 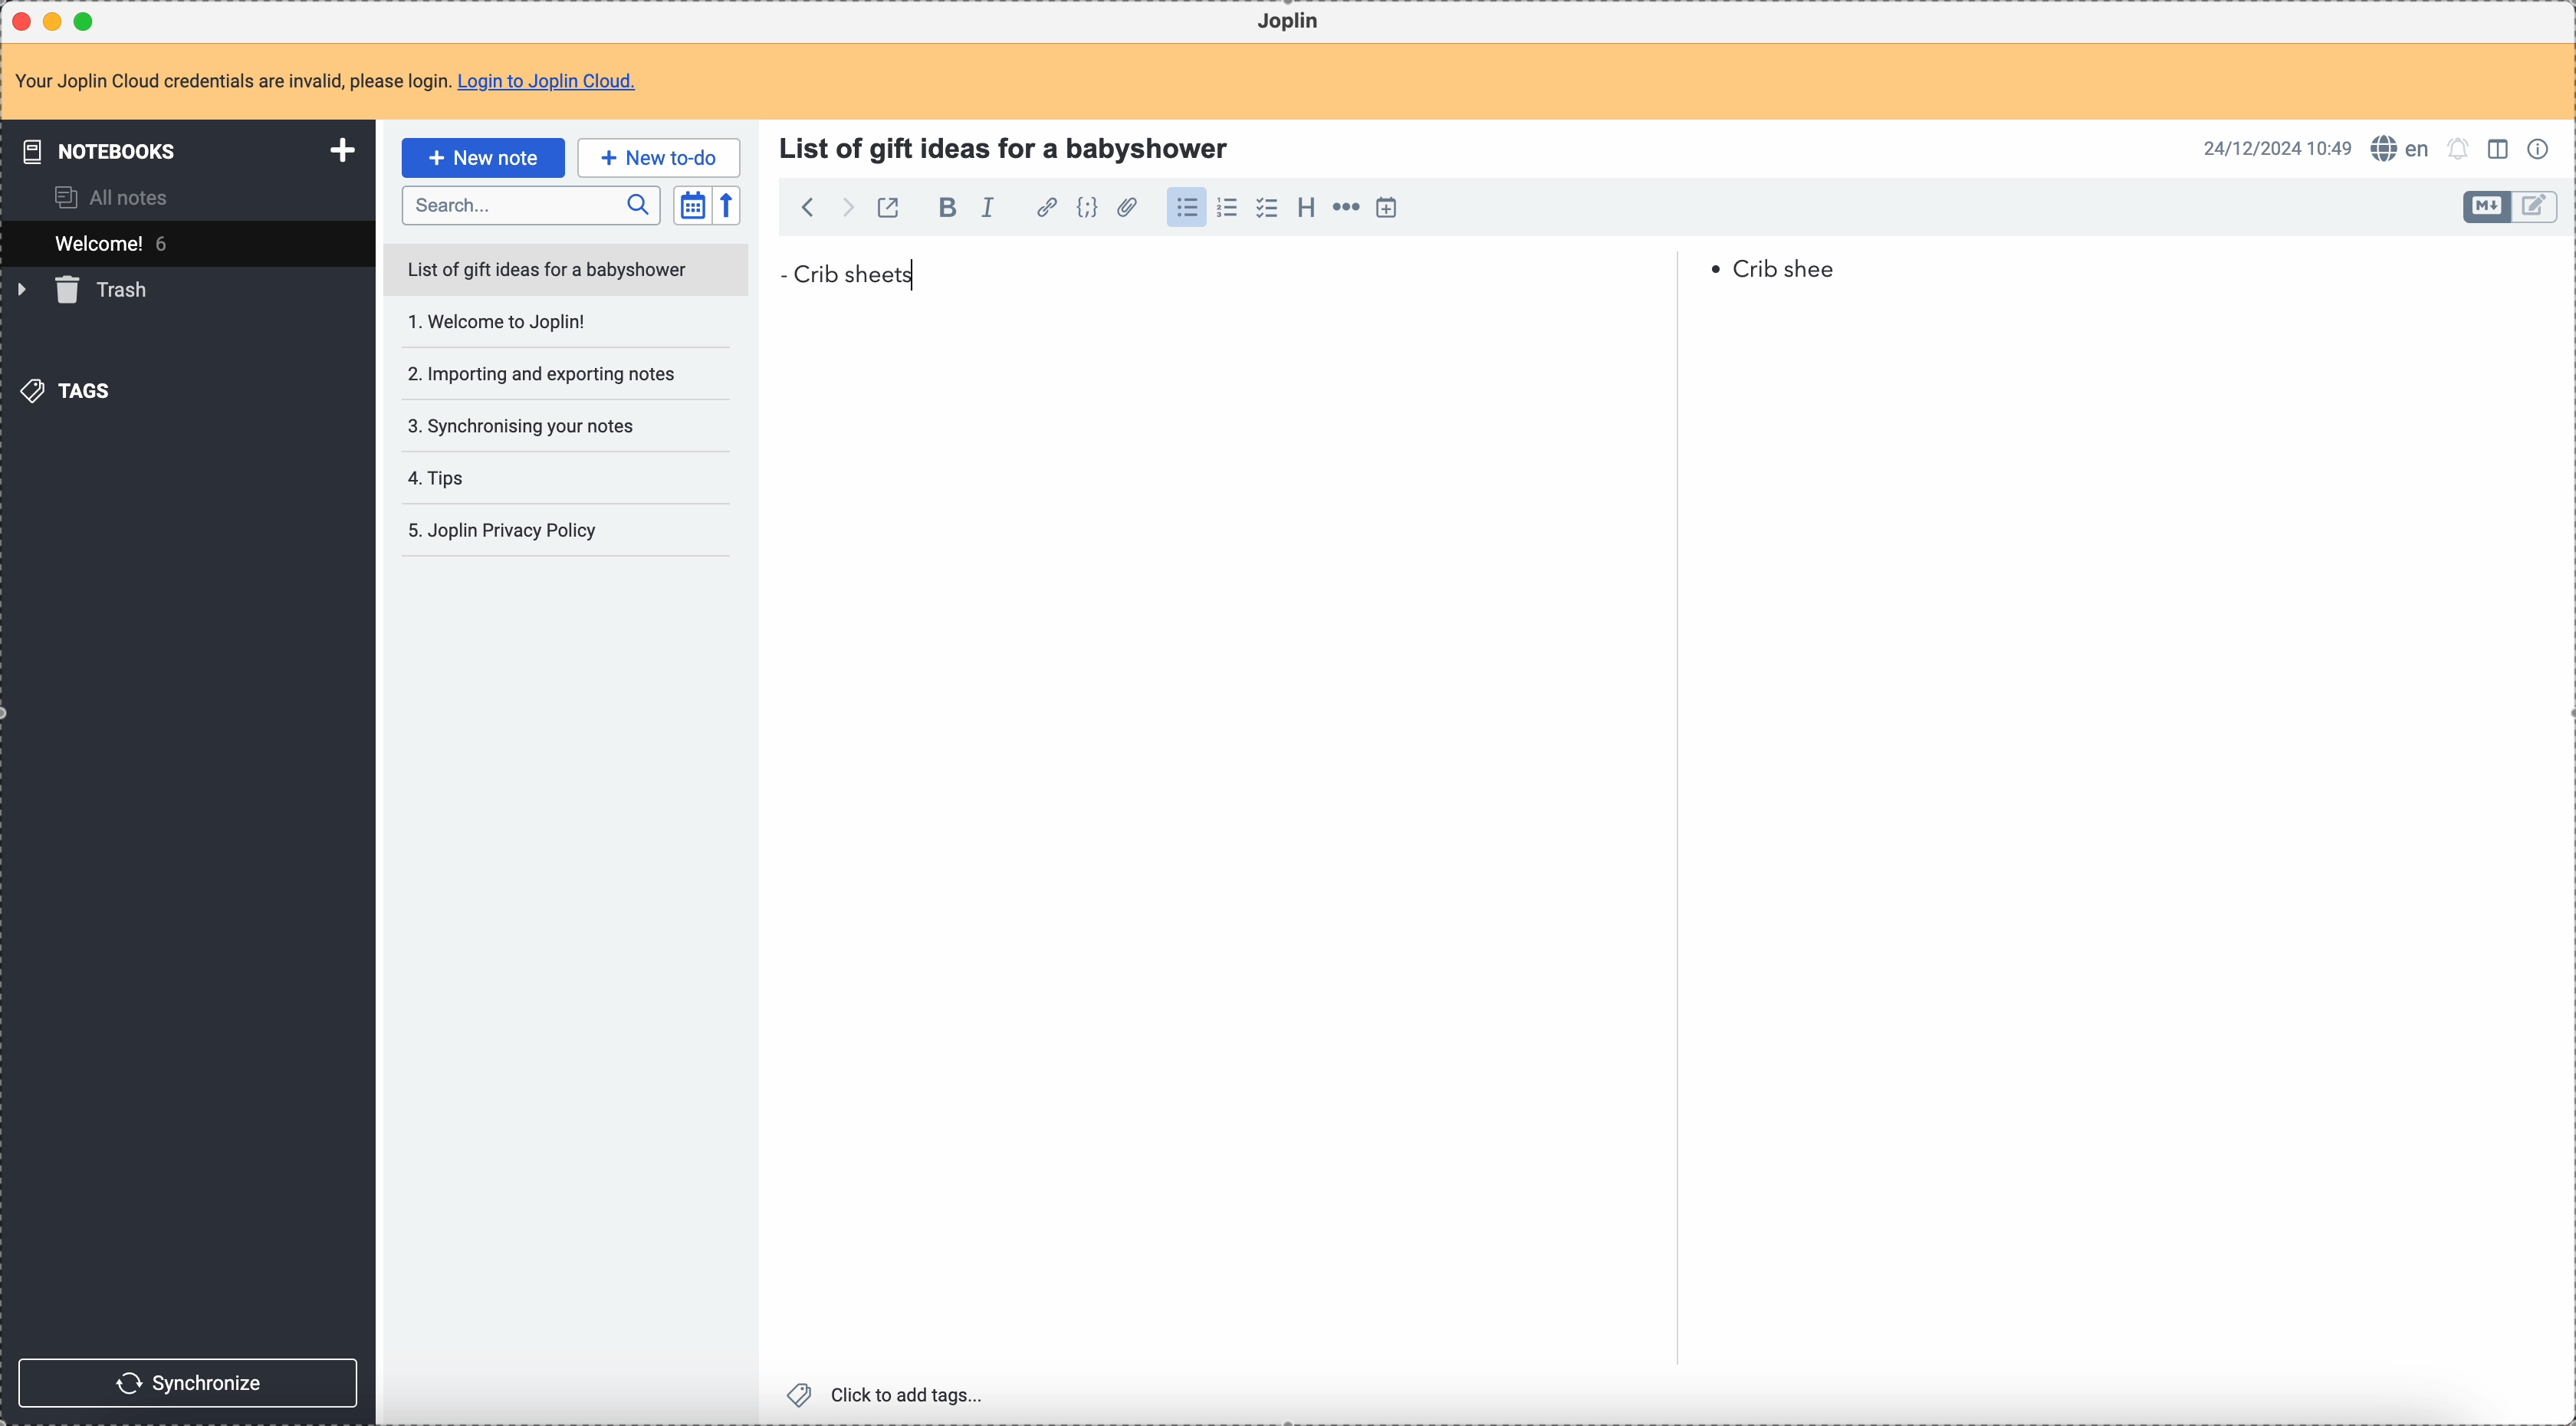 I want to click on toggle external editing, so click(x=887, y=207).